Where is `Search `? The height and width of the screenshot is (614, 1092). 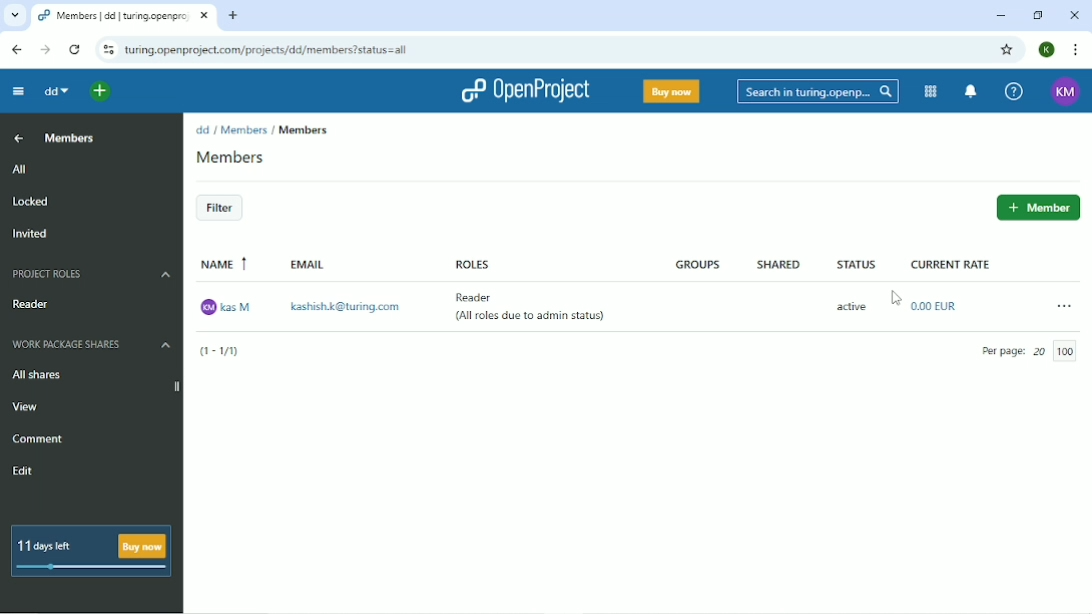 Search  is located at coordinates (814, 92).